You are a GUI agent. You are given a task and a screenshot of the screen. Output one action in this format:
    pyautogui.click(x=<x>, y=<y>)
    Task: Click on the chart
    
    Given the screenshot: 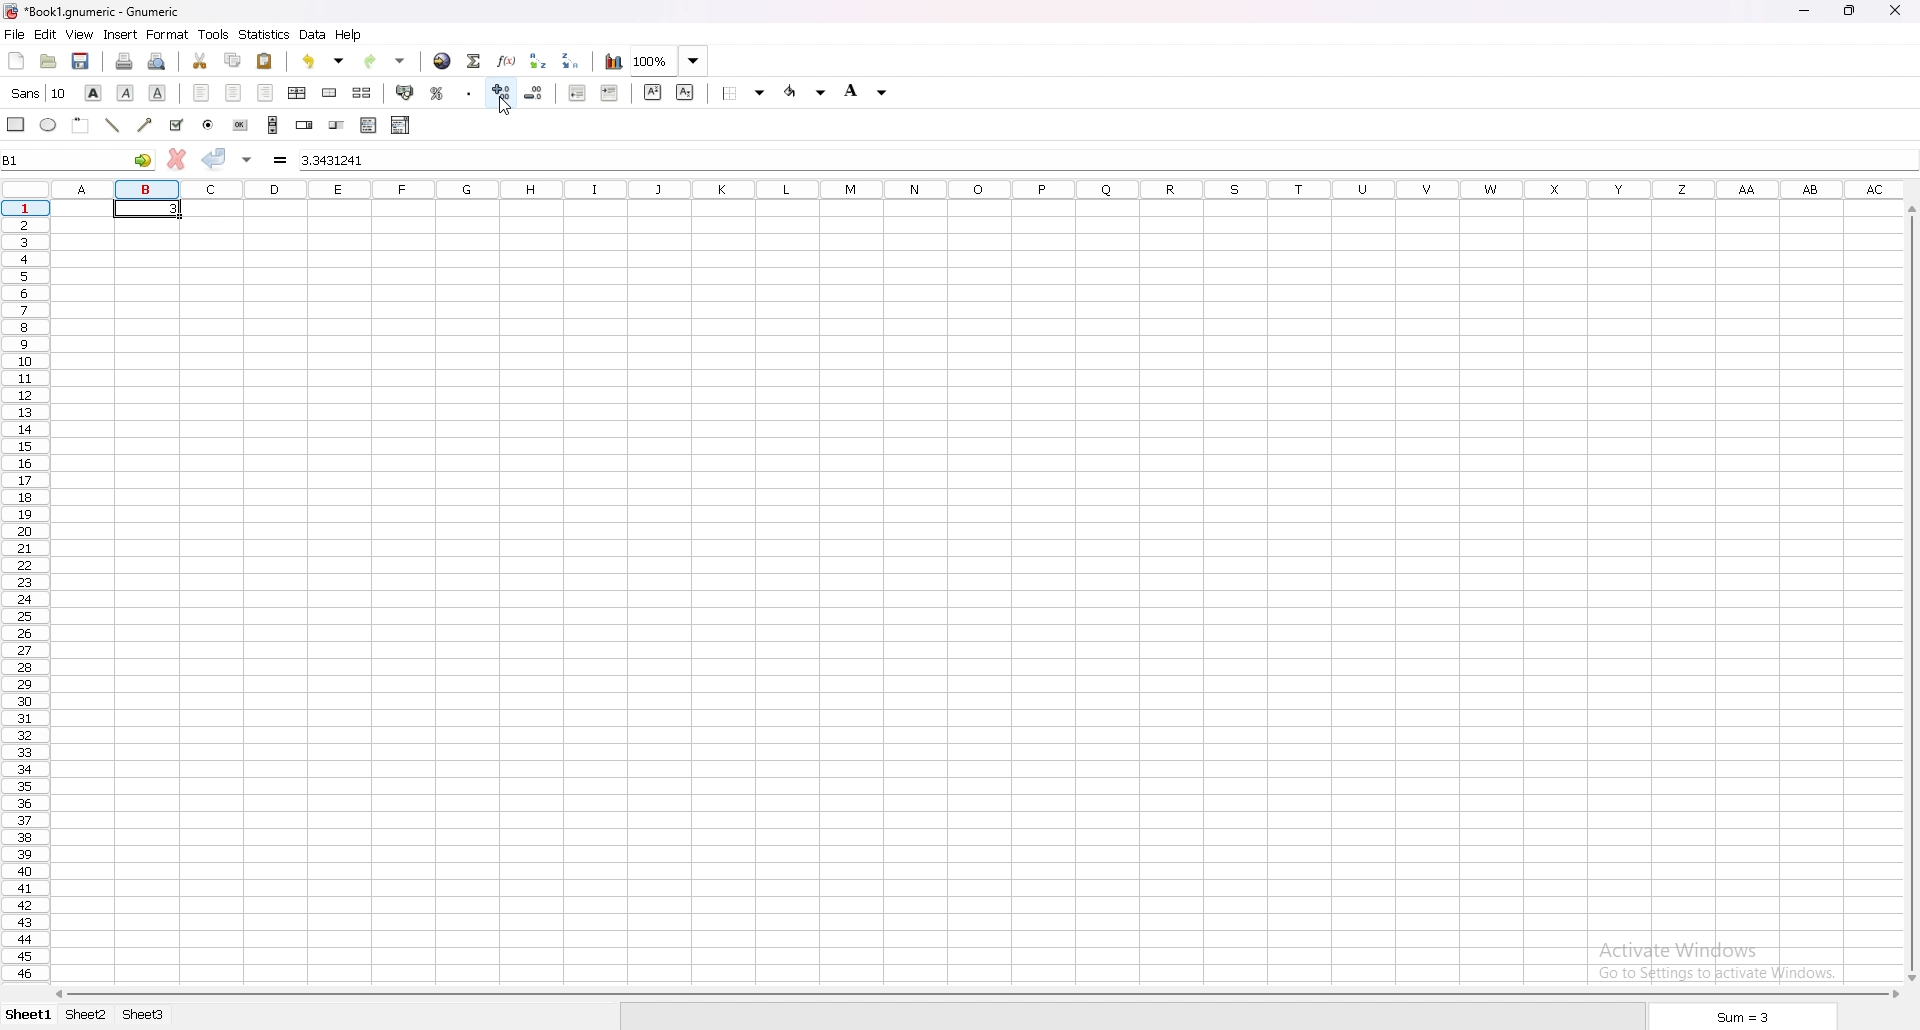 What is the action you would take?
    pyautogui.click(x=615, y=61)
    